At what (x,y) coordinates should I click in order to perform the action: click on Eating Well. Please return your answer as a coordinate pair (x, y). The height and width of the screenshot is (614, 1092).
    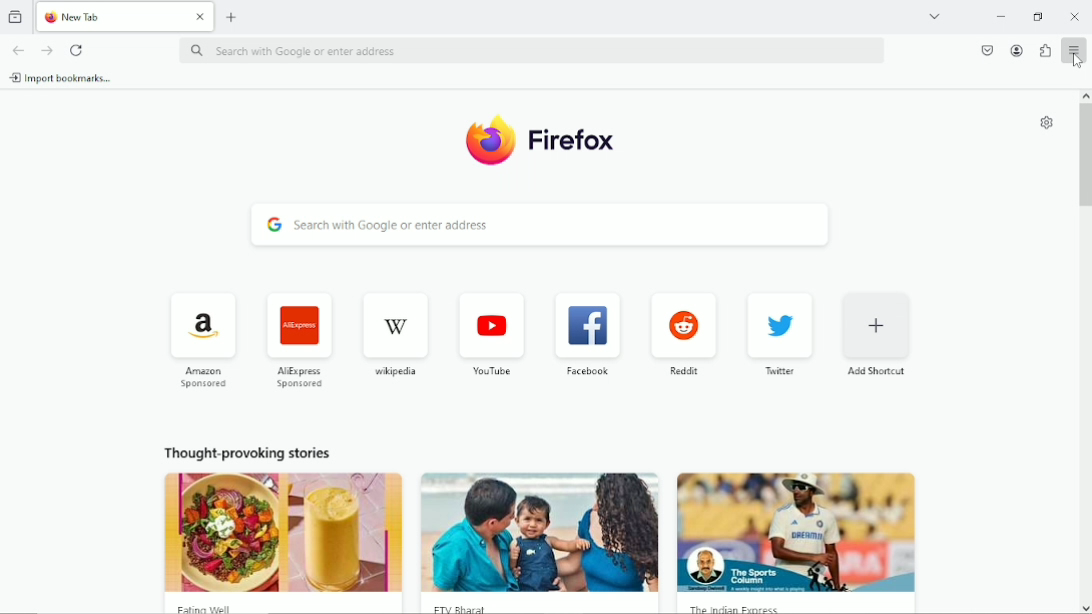
    Looking at the image, I should click on (284, 607).